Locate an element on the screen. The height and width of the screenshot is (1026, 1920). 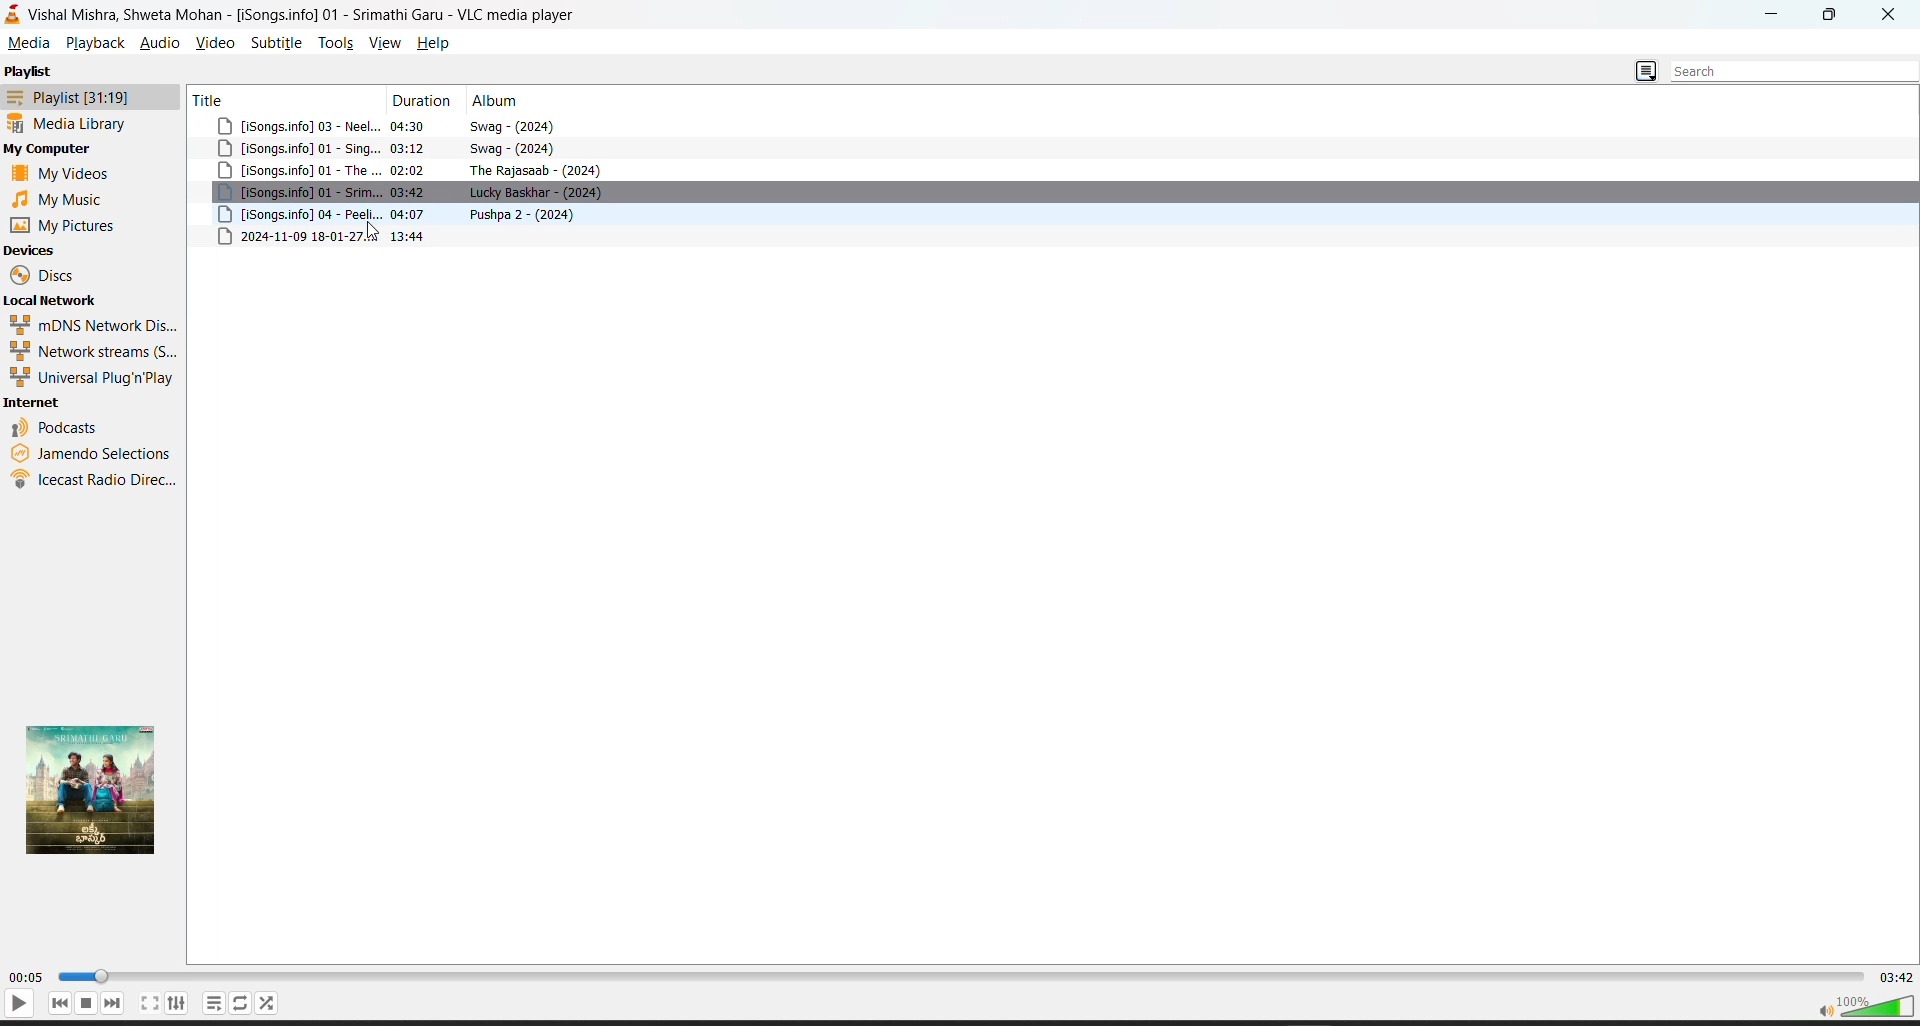
cursor movement is located at coordinates (375, 233).